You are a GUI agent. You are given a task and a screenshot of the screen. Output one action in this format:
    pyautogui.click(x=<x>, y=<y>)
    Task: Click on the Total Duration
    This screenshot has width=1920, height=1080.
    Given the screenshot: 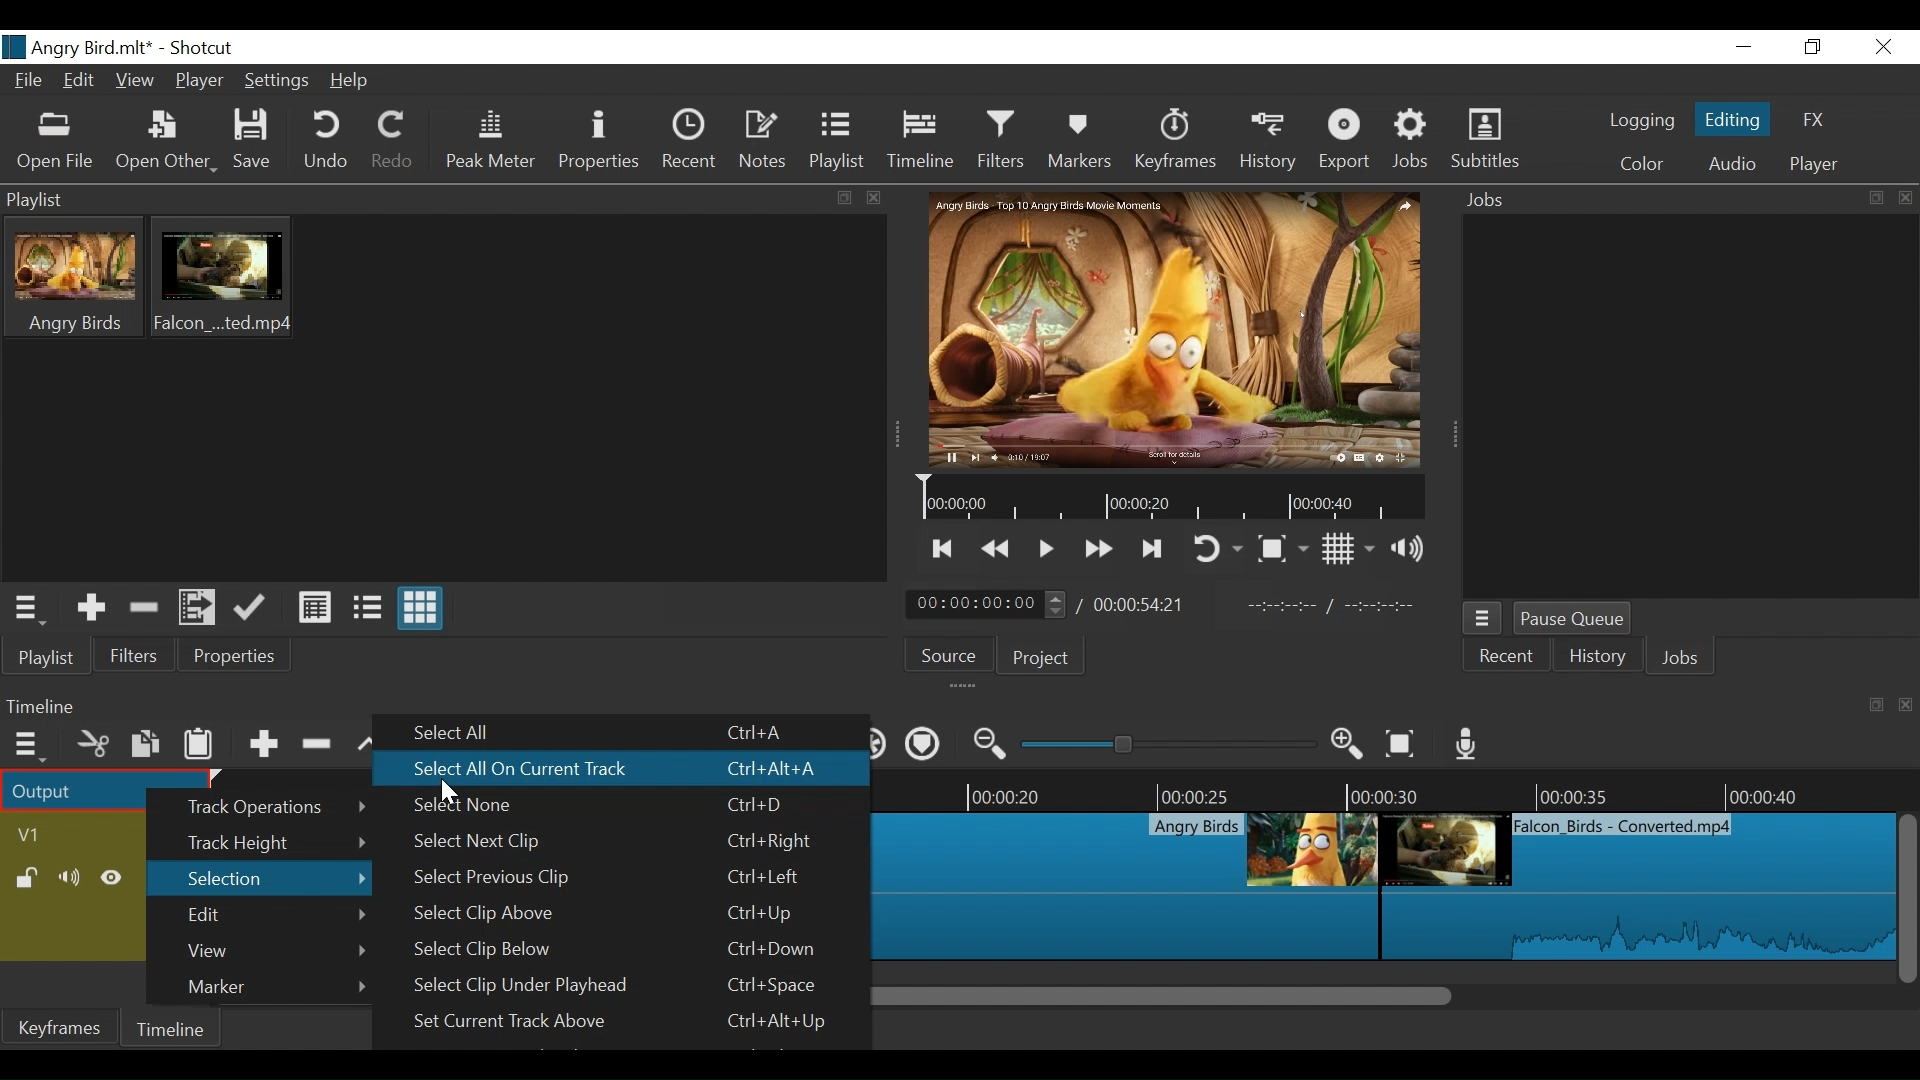 What is the action you would take?
    pyautogui.click(x=1139, y=605)
    